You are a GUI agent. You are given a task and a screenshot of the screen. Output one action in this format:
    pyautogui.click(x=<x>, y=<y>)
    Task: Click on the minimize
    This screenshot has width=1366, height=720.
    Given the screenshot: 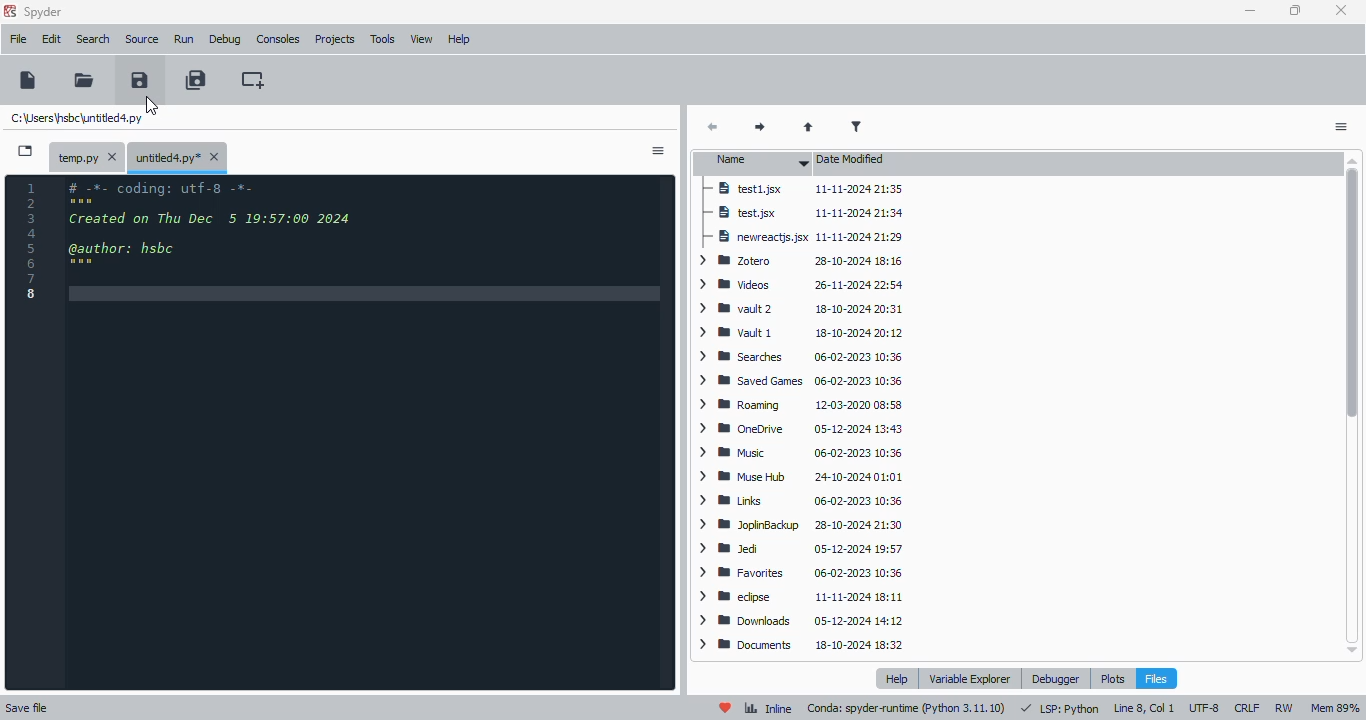 What is the action you would take?
    pyautogui.click(x=1251, y=11)
    